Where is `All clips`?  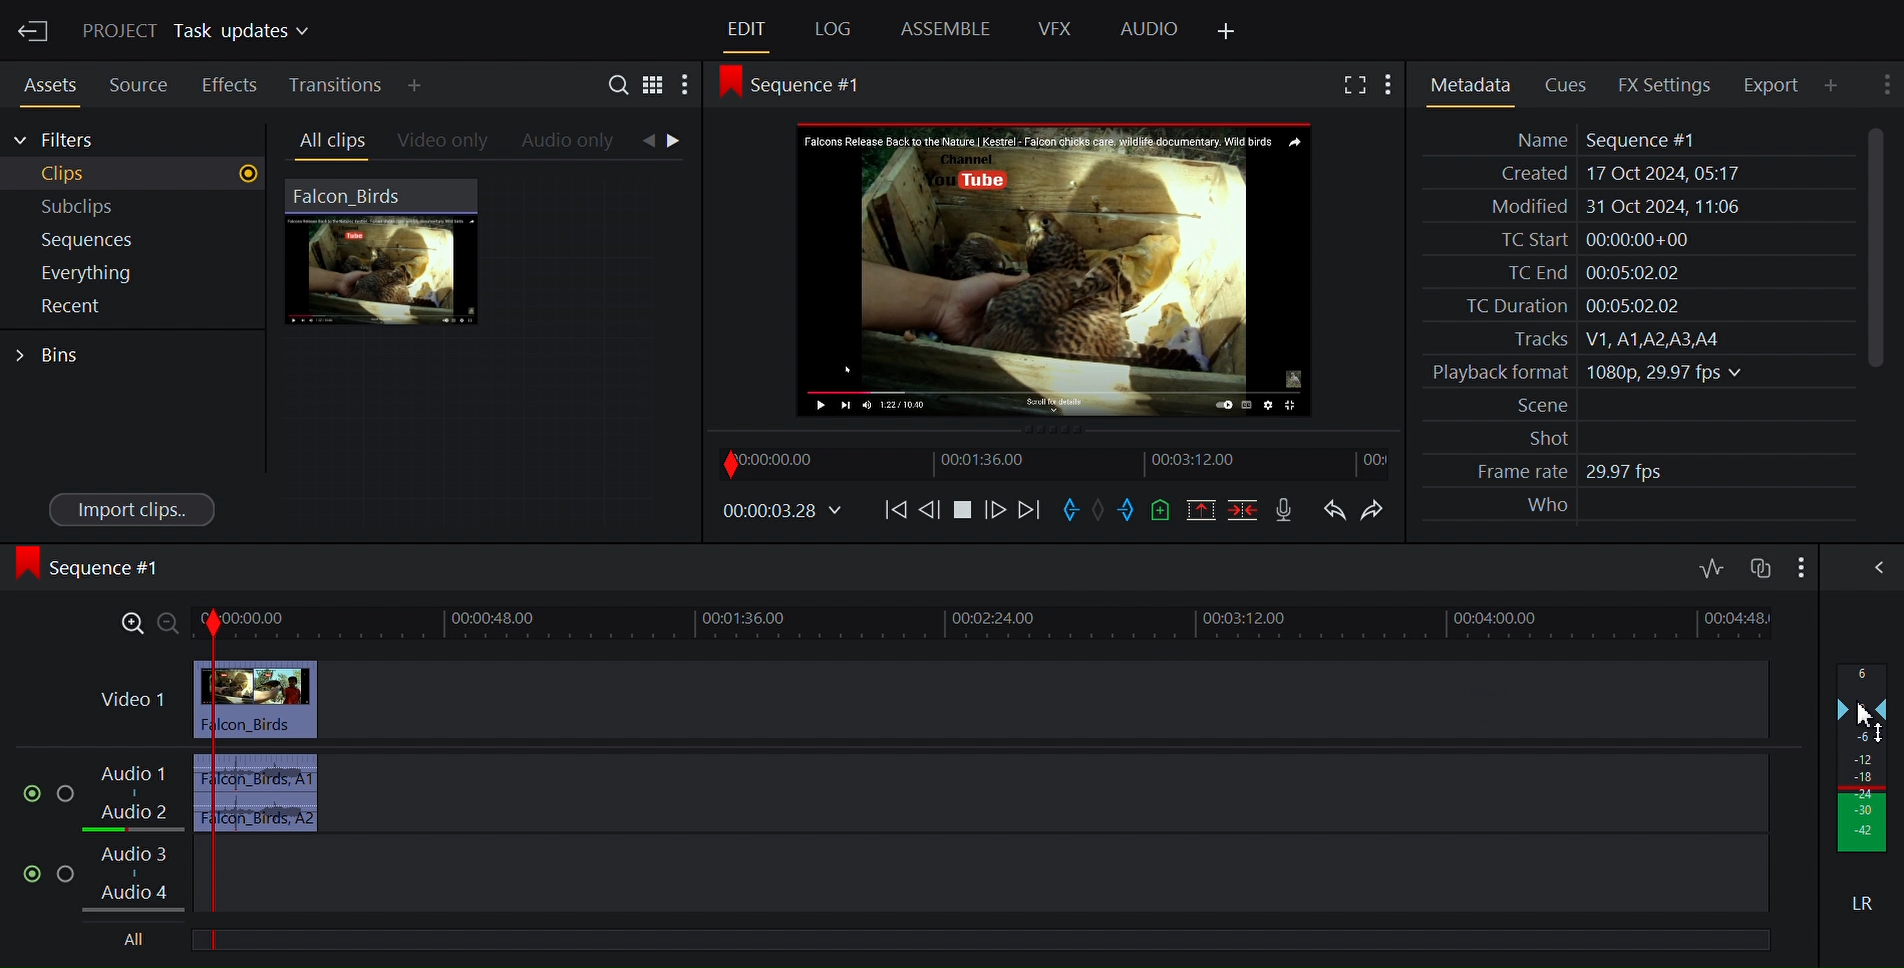
All clips is located at coordinates (327, 141).